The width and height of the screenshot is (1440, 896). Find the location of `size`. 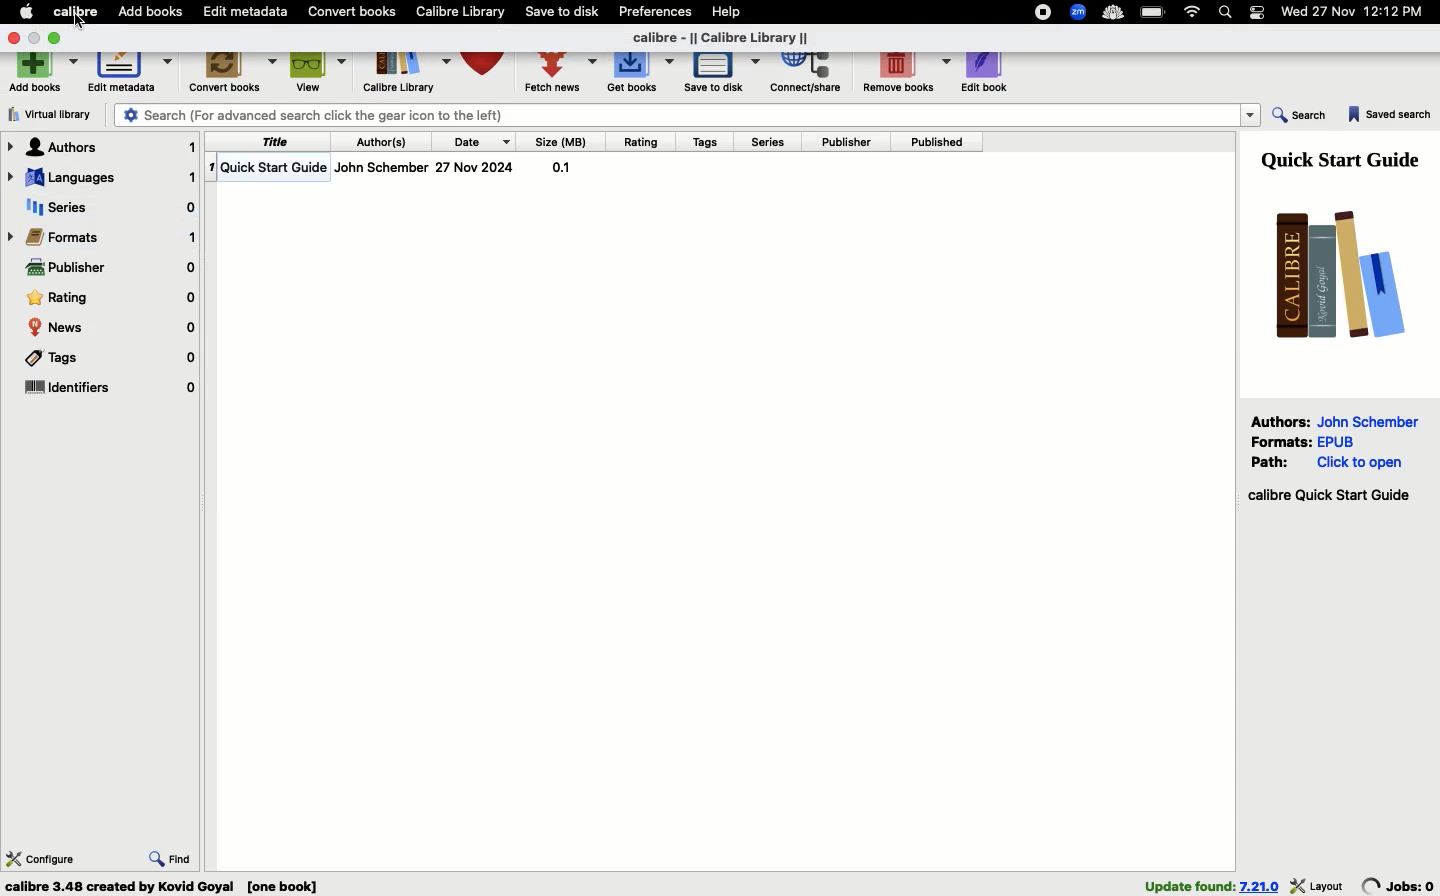

size is located at coordinates (561, 167).